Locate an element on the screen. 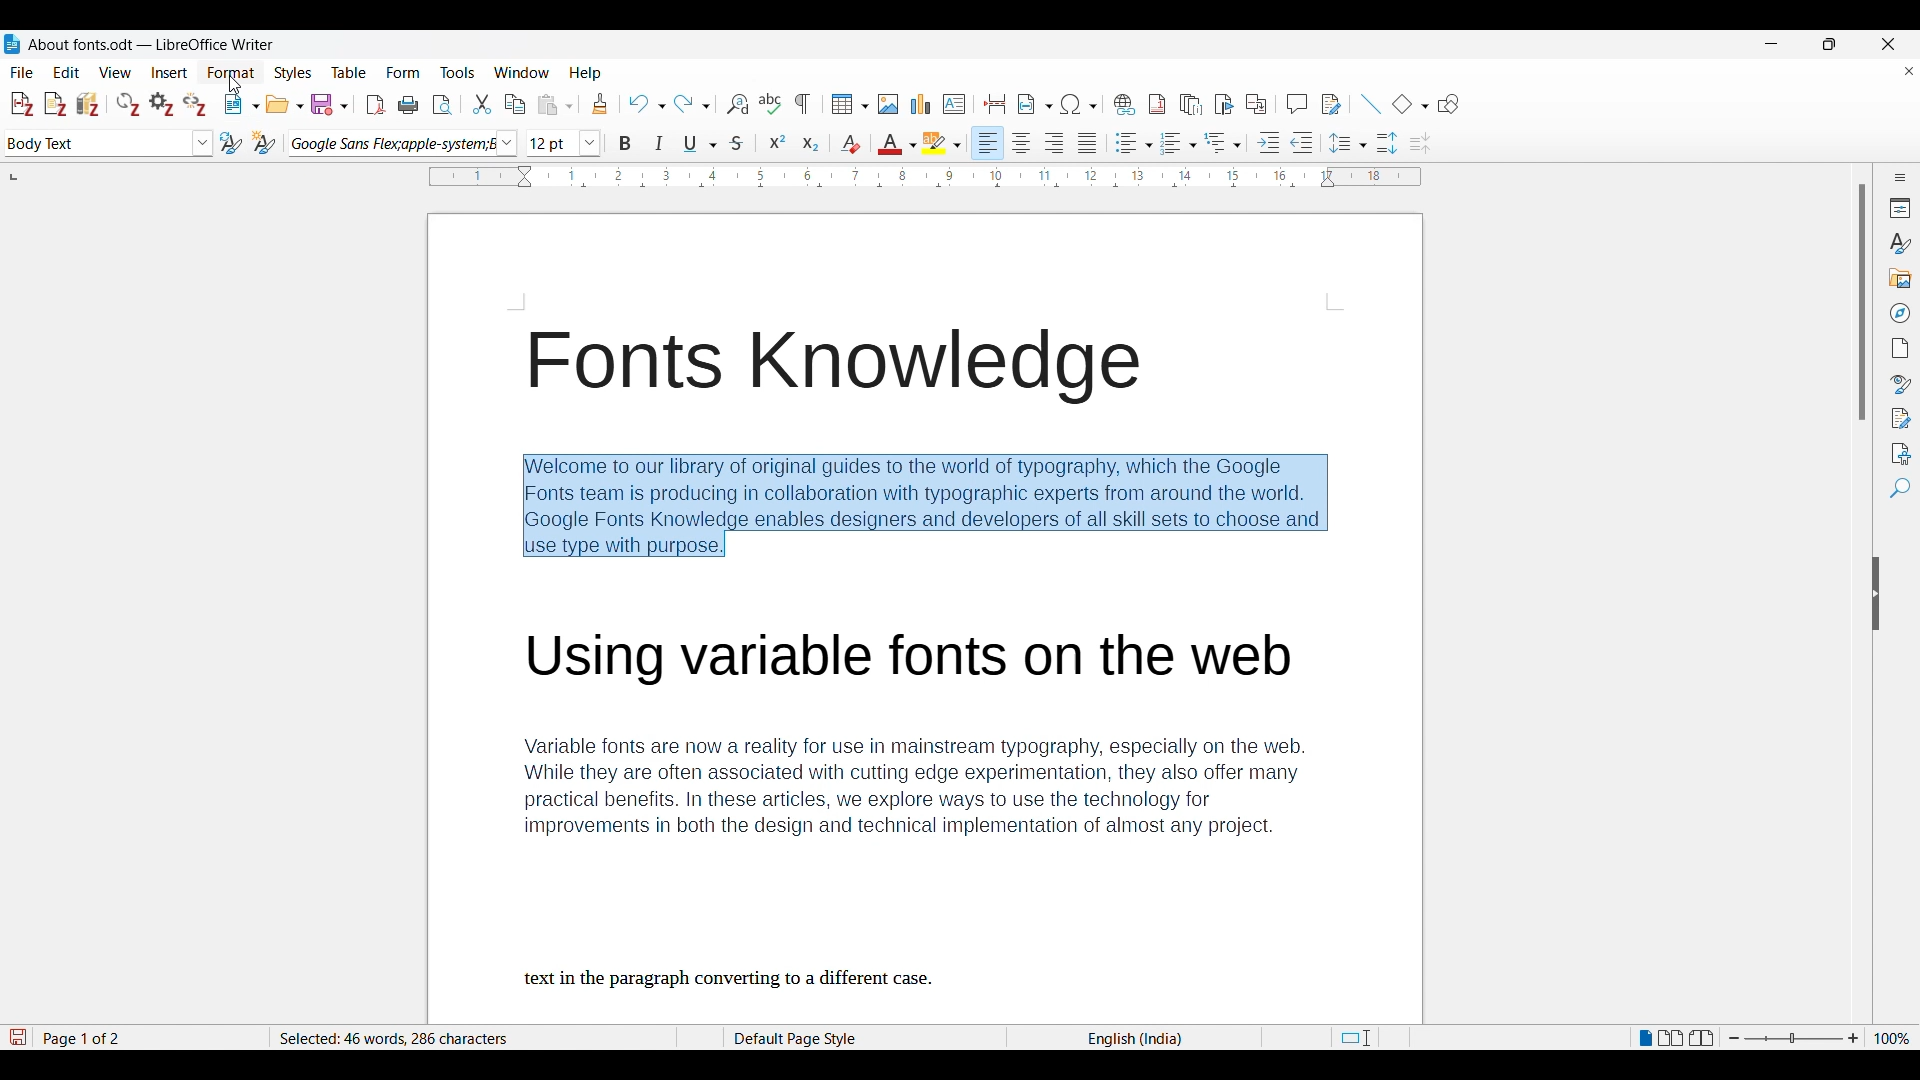 The width and height of the screenshot is (1920, 1080). Set line spacing options is located at coordinates (1348, 143).